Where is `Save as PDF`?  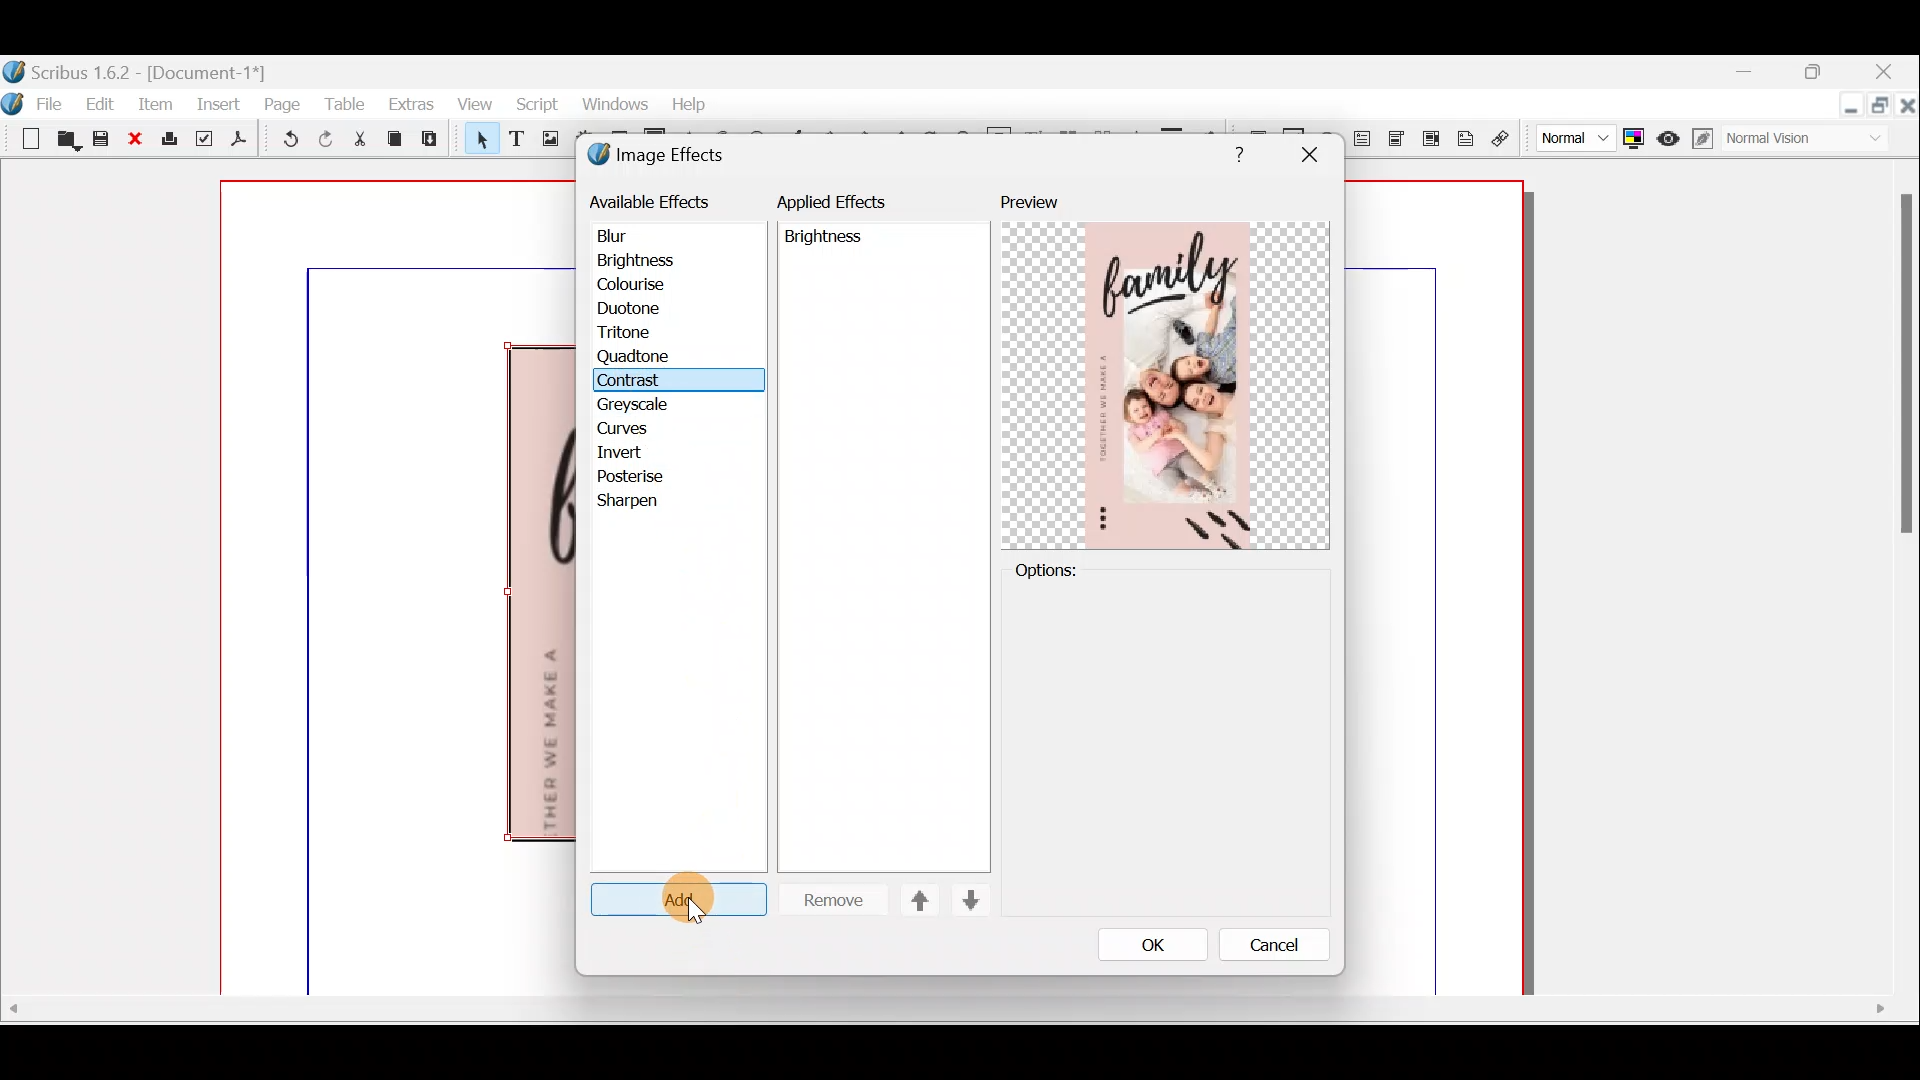 Save as PDF is located at coordinates (236, 142).